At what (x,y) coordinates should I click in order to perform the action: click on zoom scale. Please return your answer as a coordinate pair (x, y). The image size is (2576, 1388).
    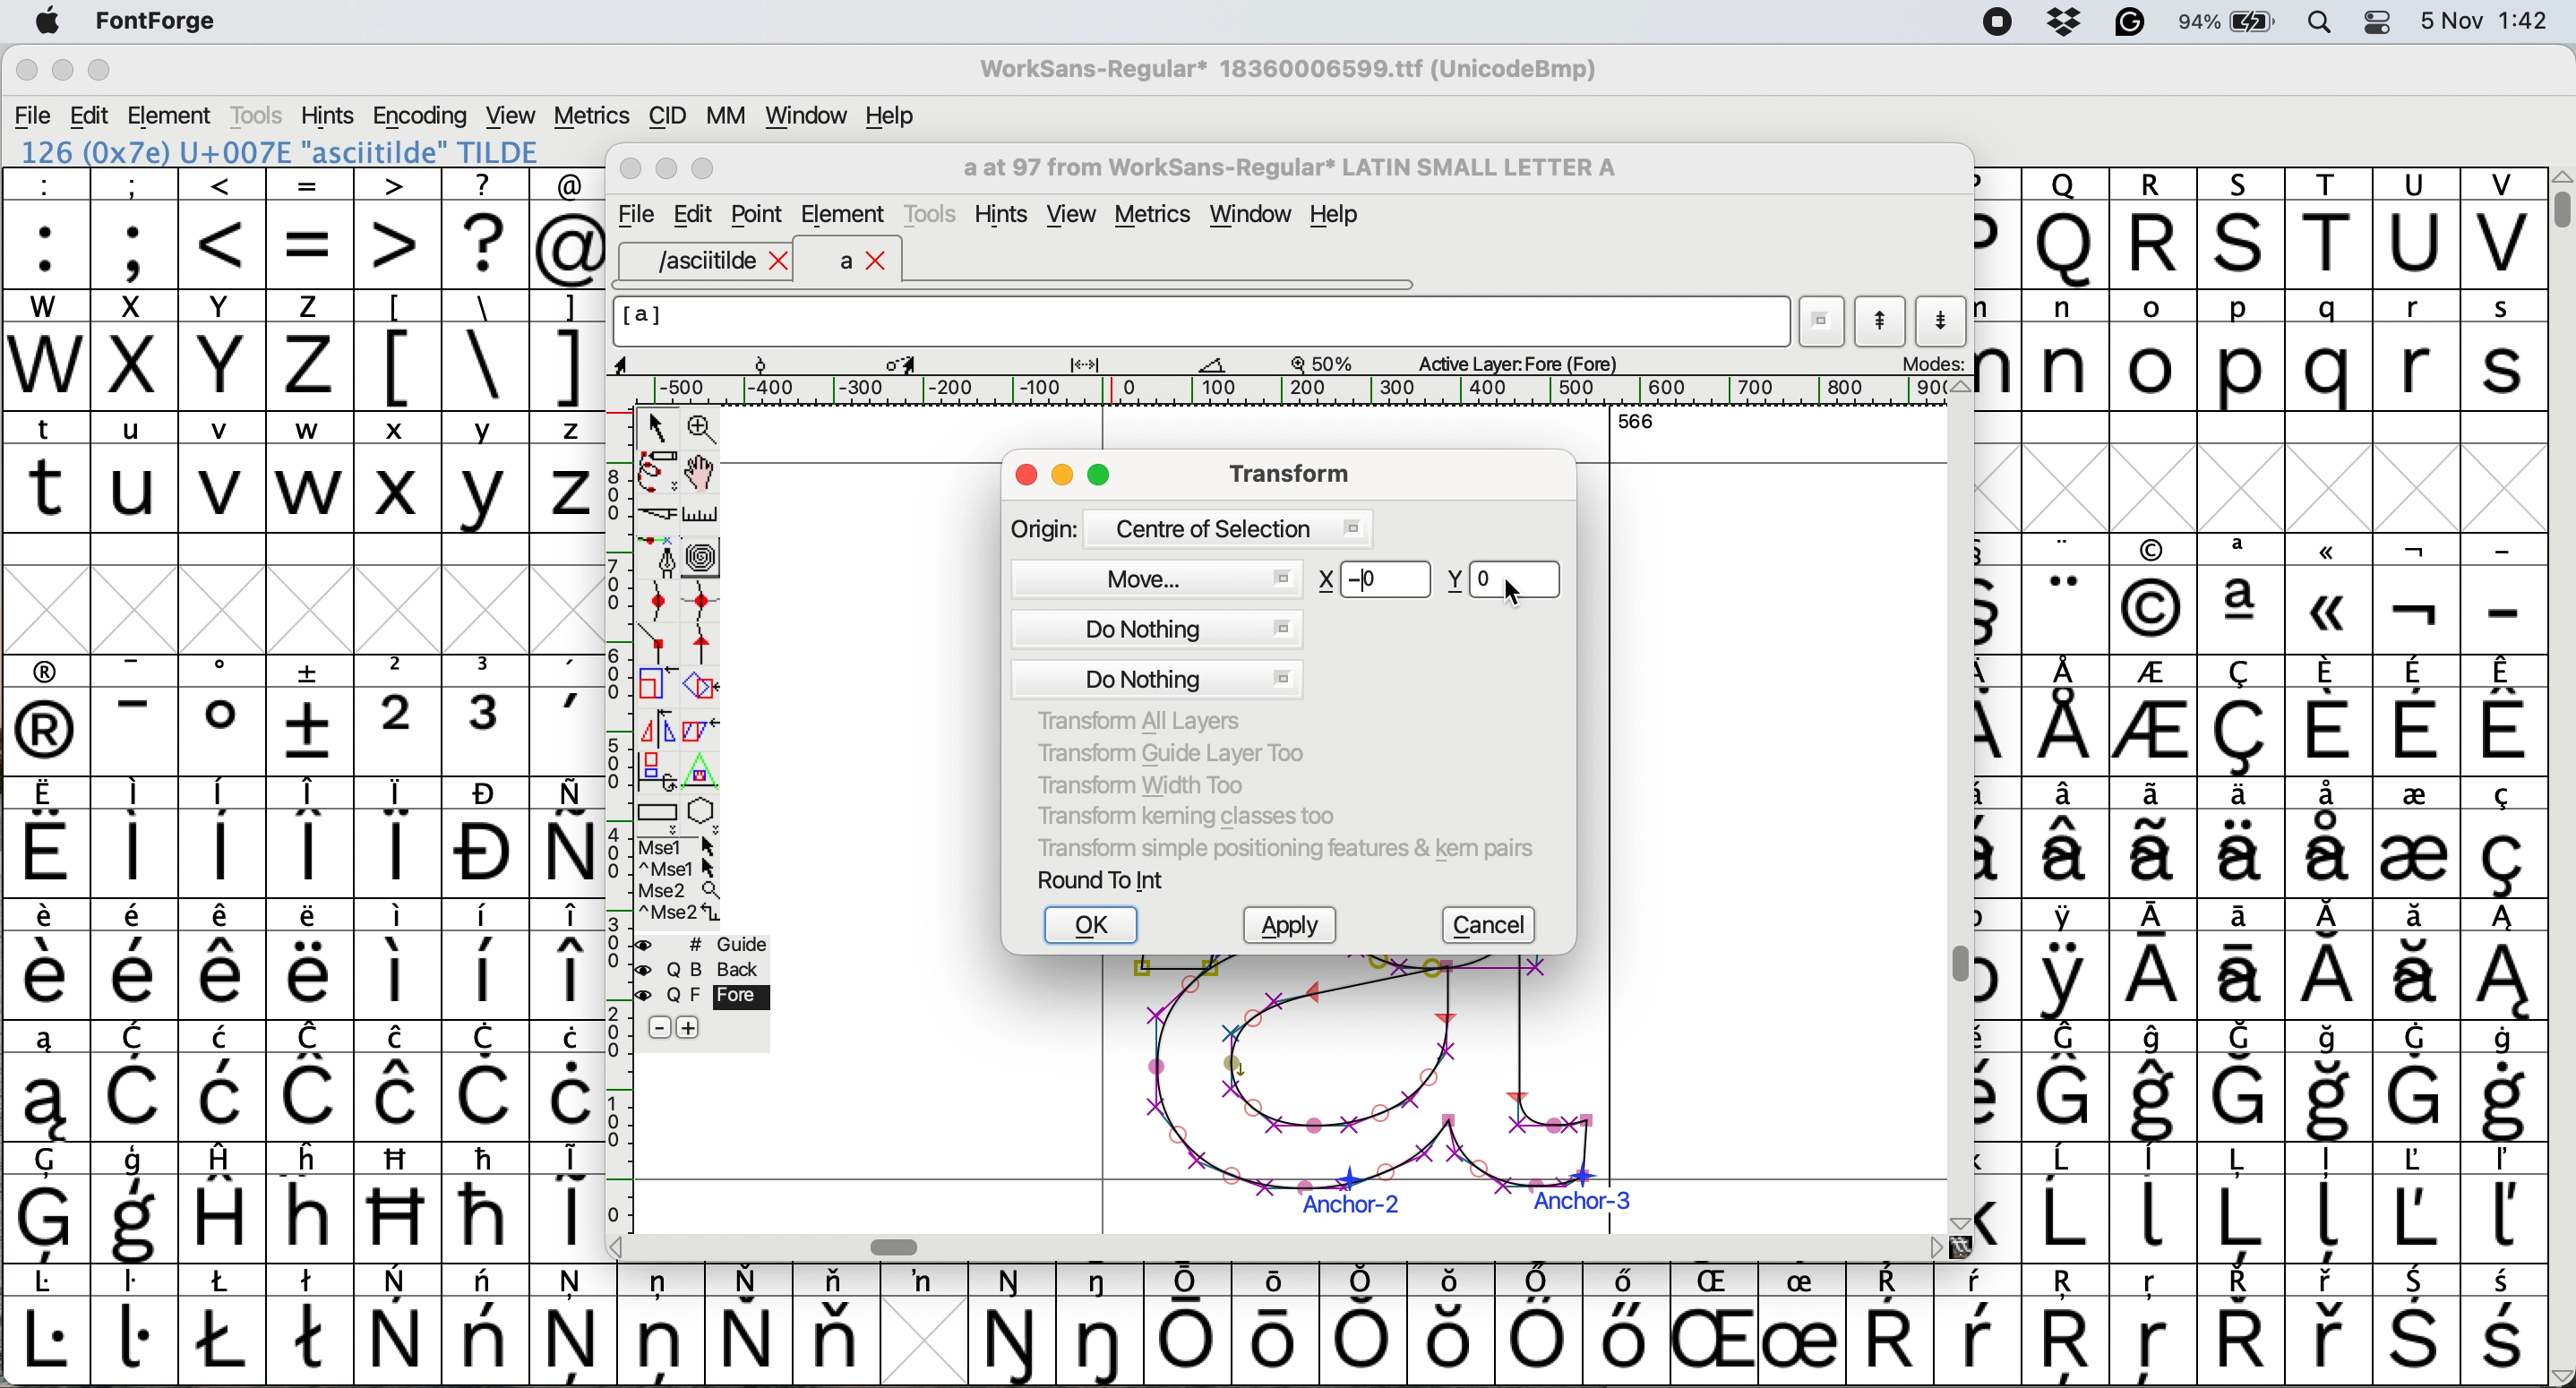
    Looking at the image, I should click on (1329, 363).